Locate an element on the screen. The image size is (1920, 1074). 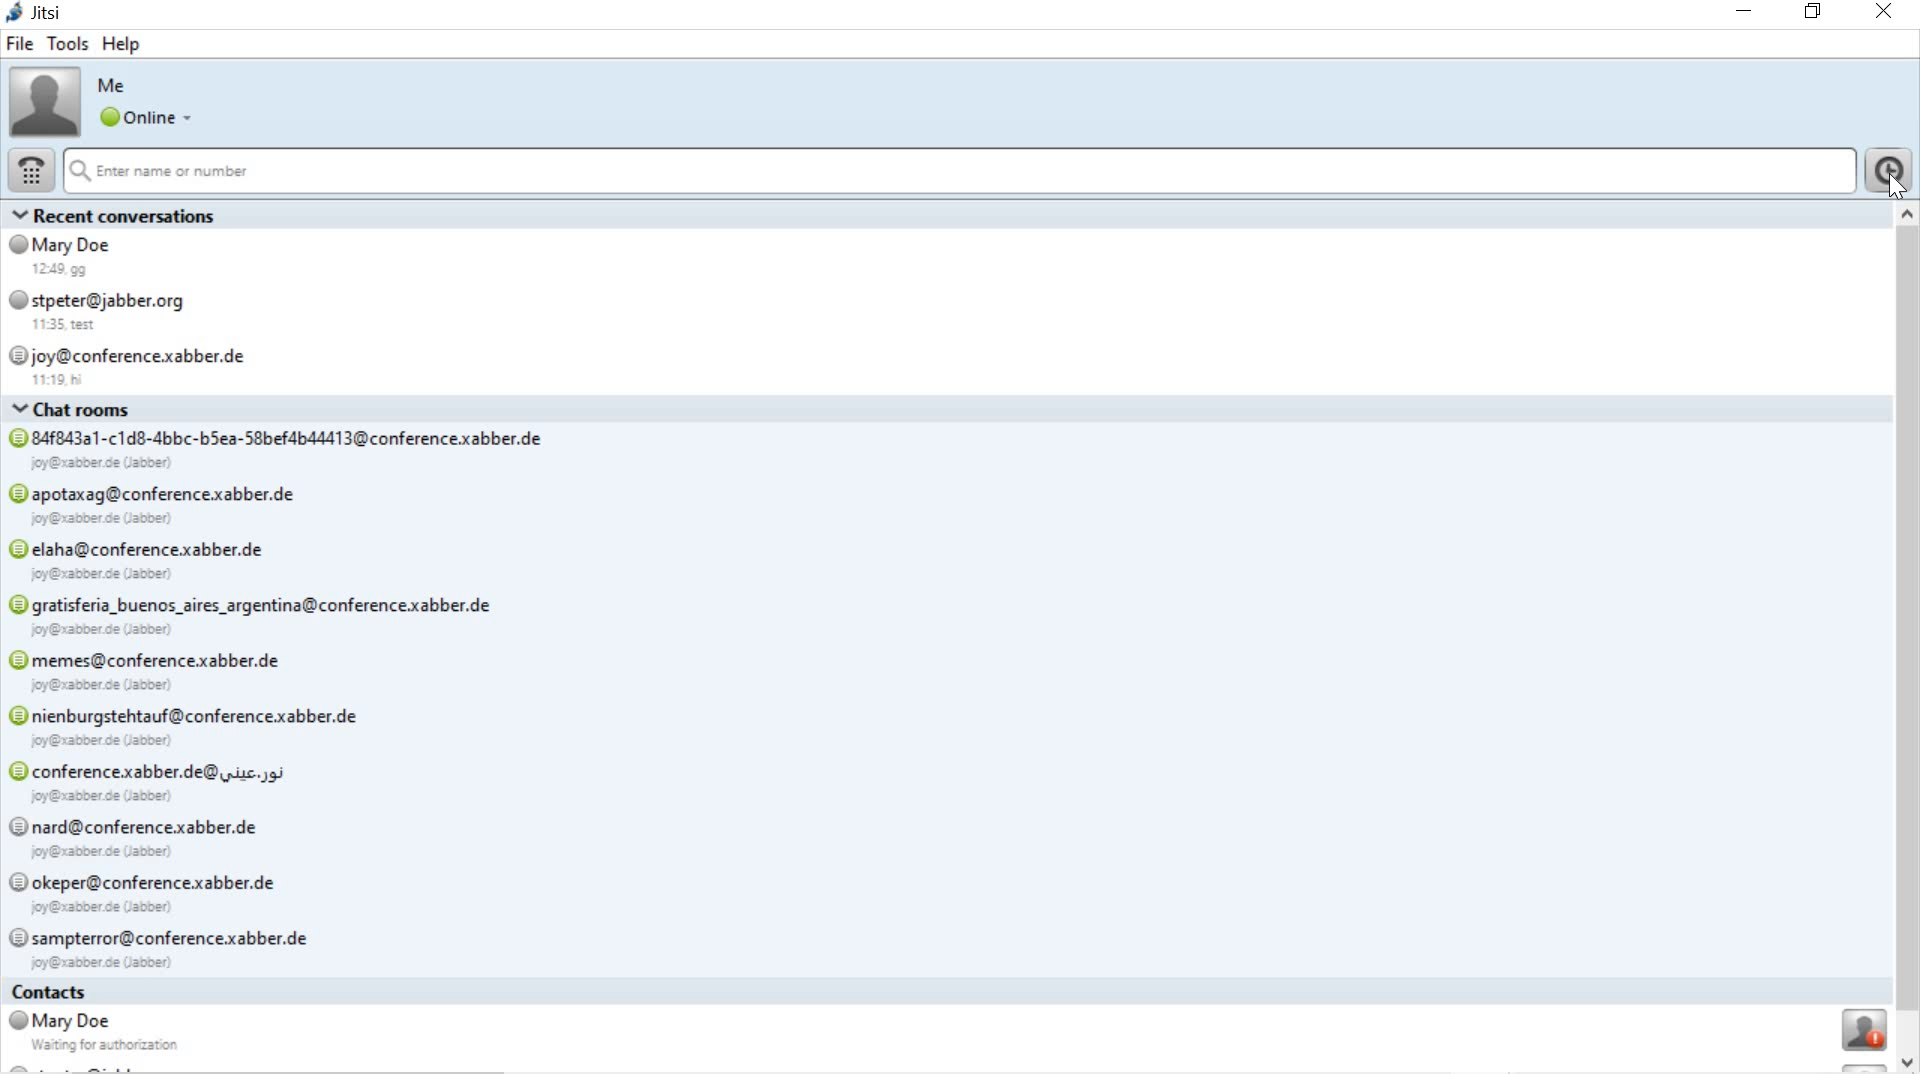
Account name is located at coordinates (112, 84).